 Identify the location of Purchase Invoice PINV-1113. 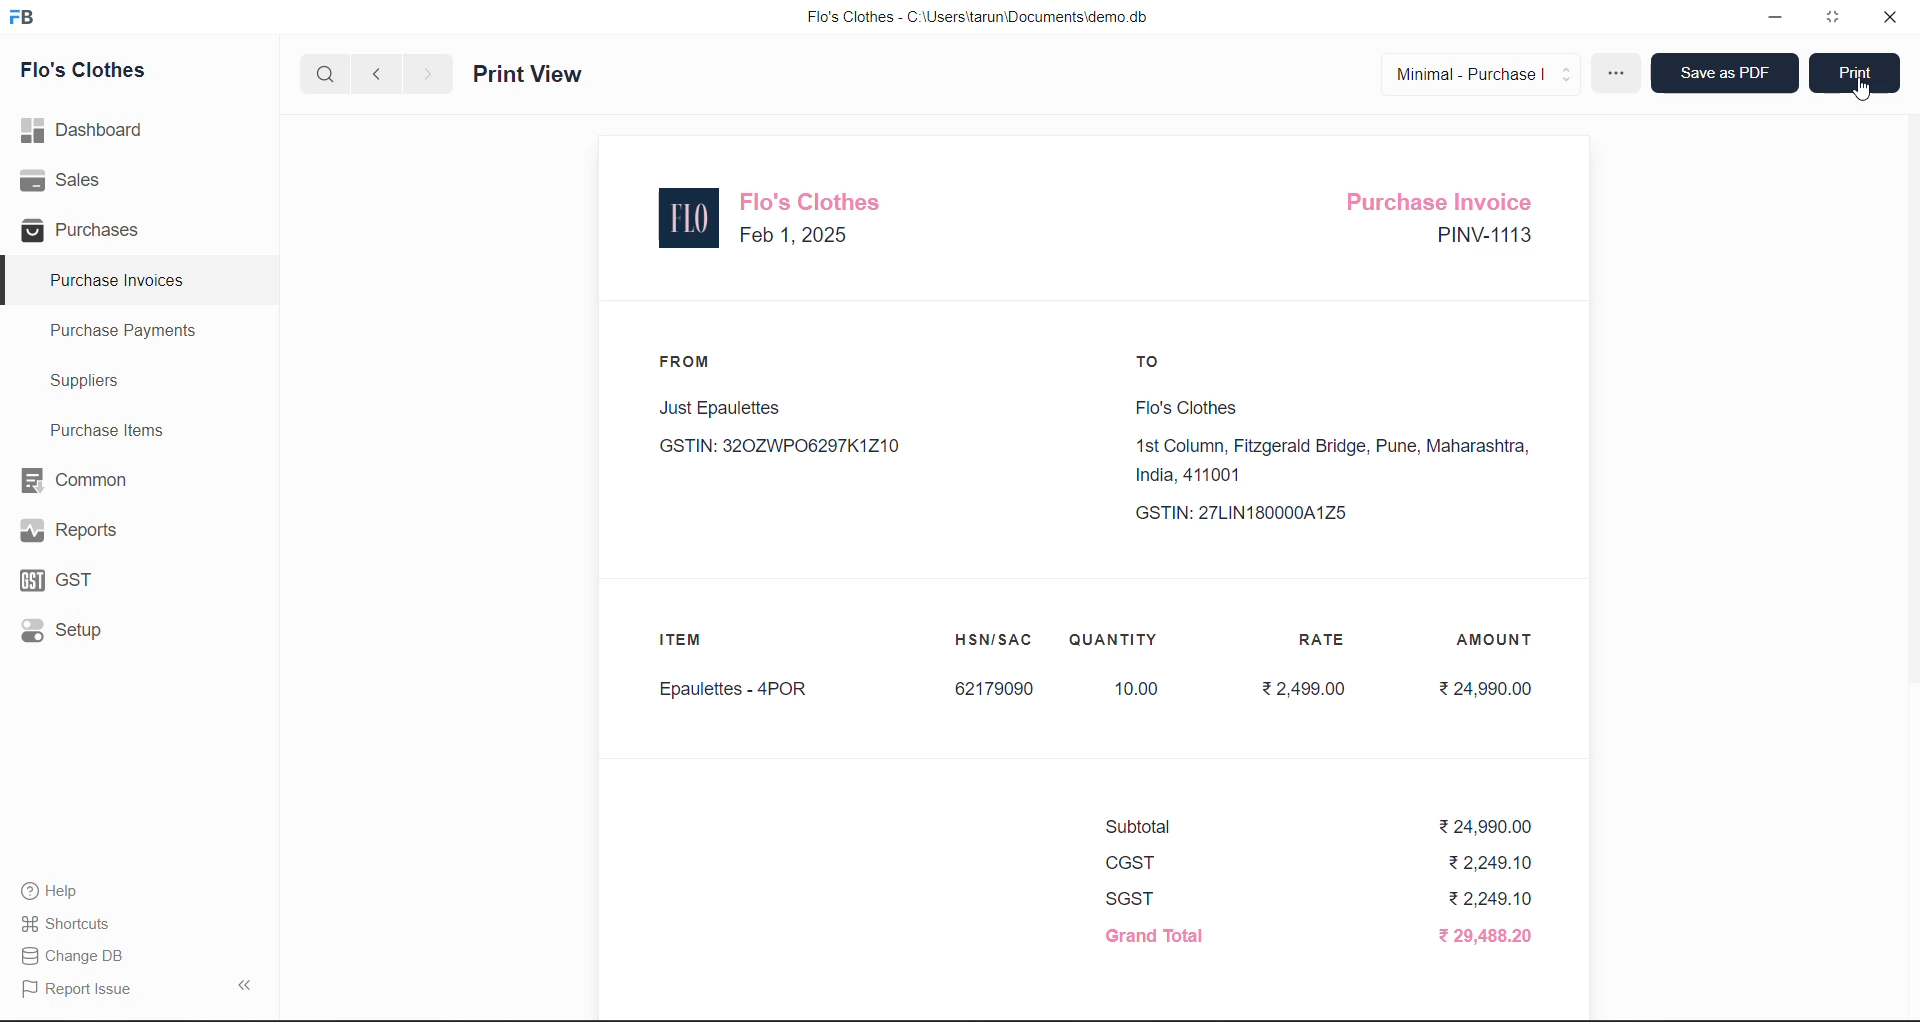
(1449, 221).